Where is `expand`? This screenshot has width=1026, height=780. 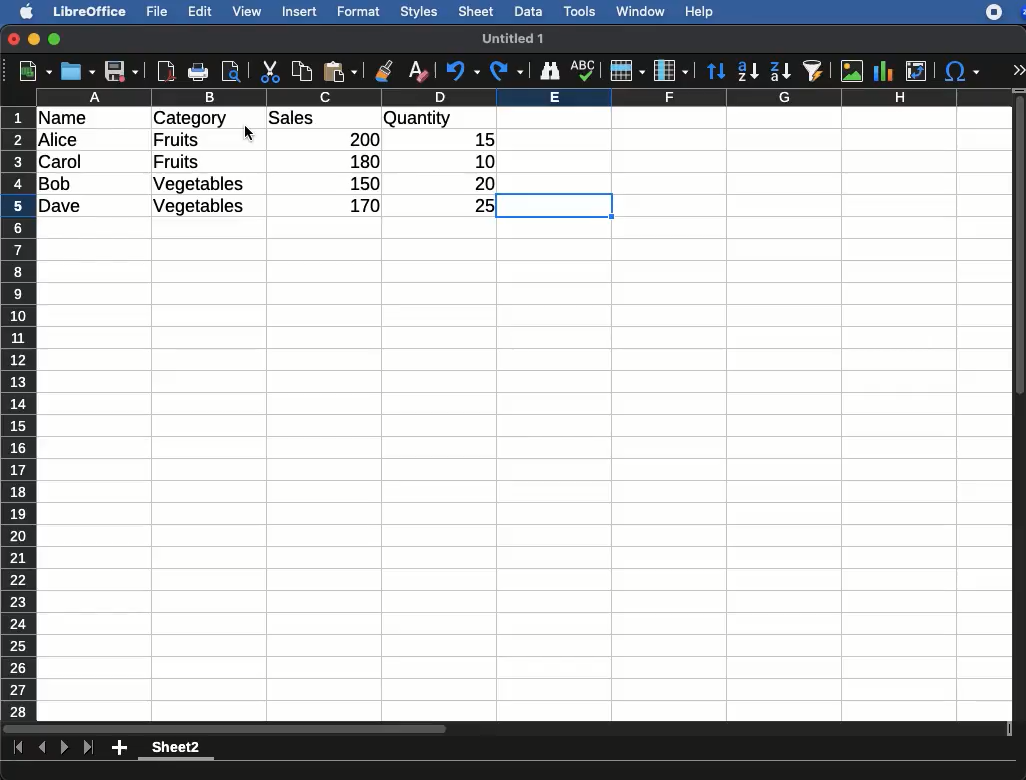
expand is located at coordinates (1018, 70).